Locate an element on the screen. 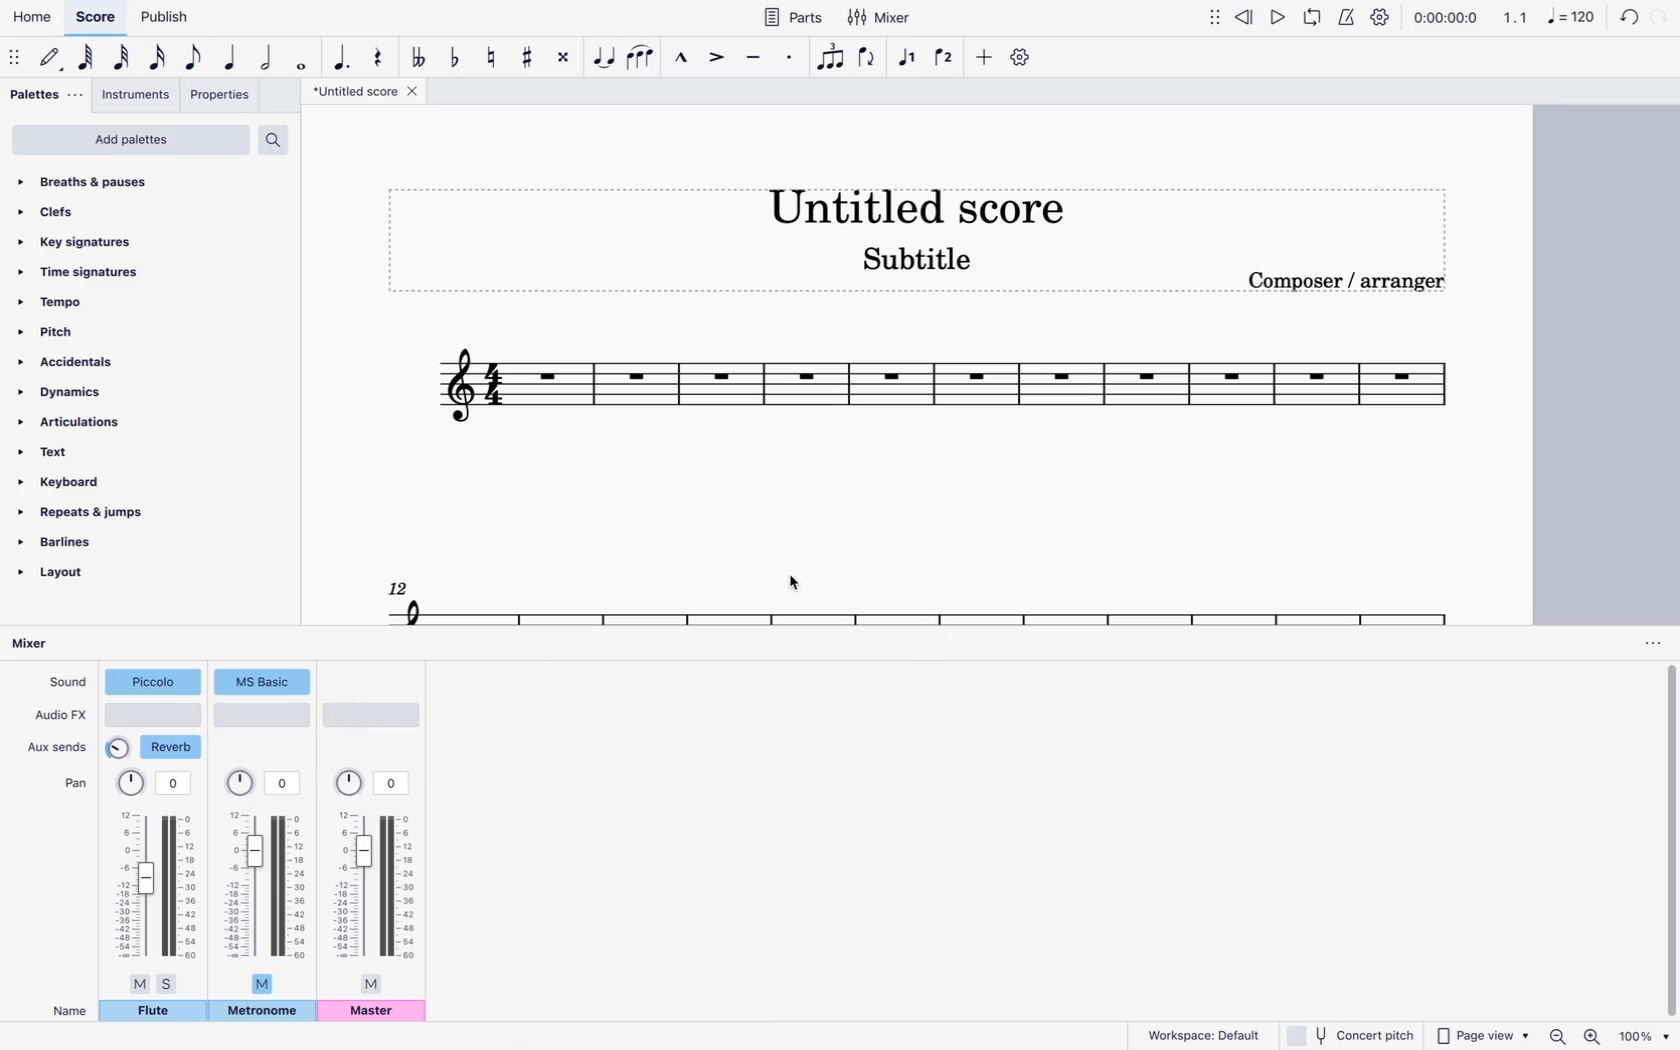 The width and height of the screenshot is (1680, 1050). flip direction is located at coordinates (870, 58).